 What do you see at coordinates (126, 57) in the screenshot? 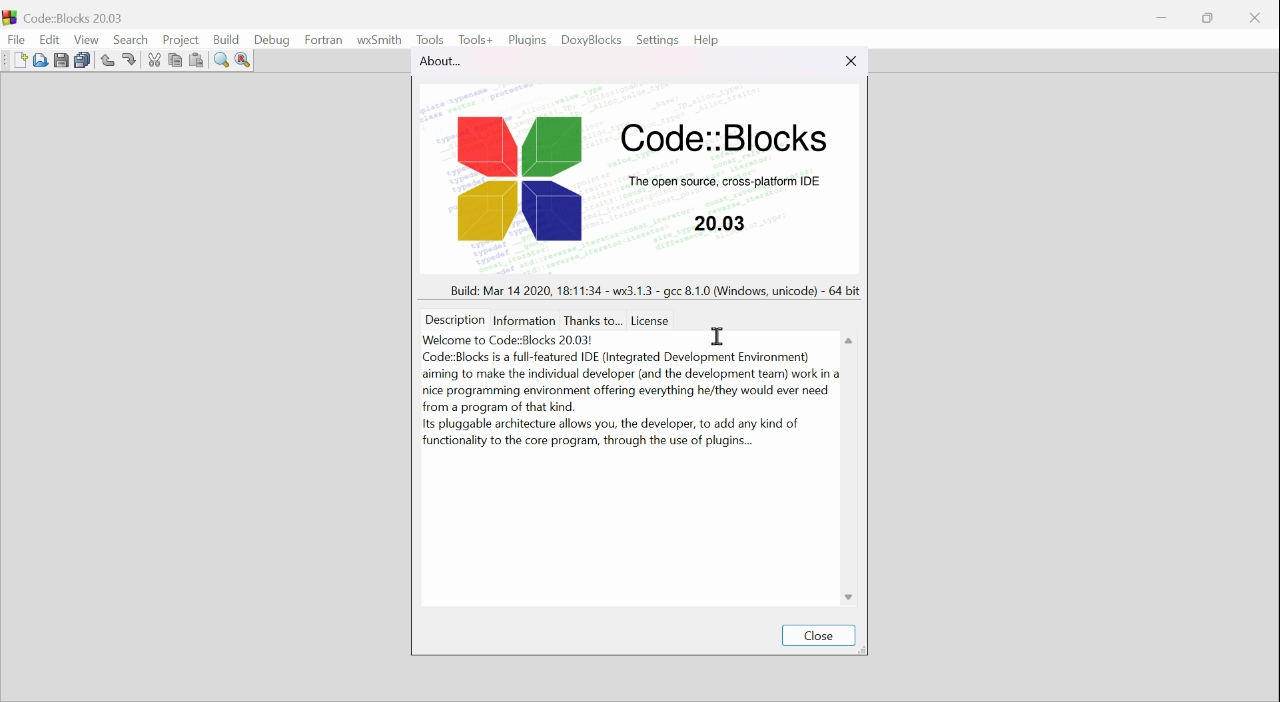
I see `Redo` at bounding box center [126, 57].